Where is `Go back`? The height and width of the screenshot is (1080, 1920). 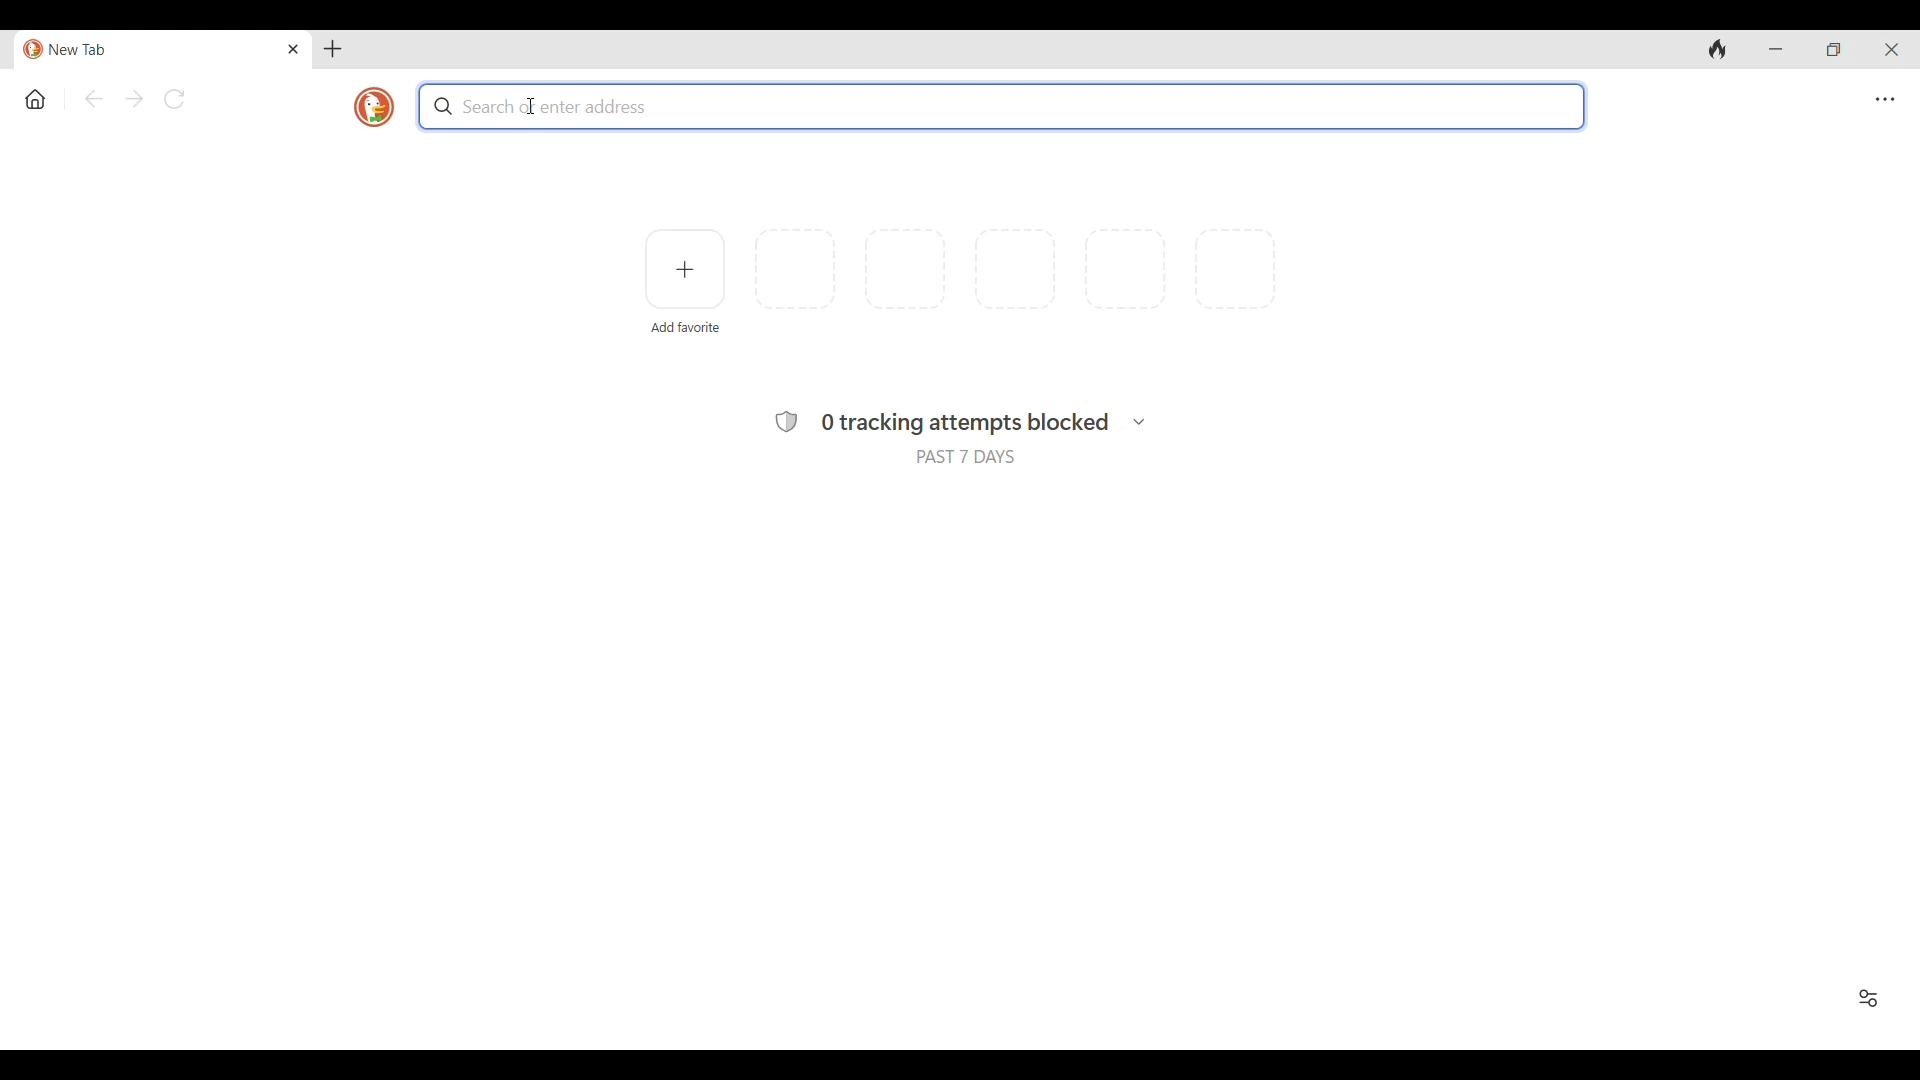
Go back is located at coordinates (94, 98).